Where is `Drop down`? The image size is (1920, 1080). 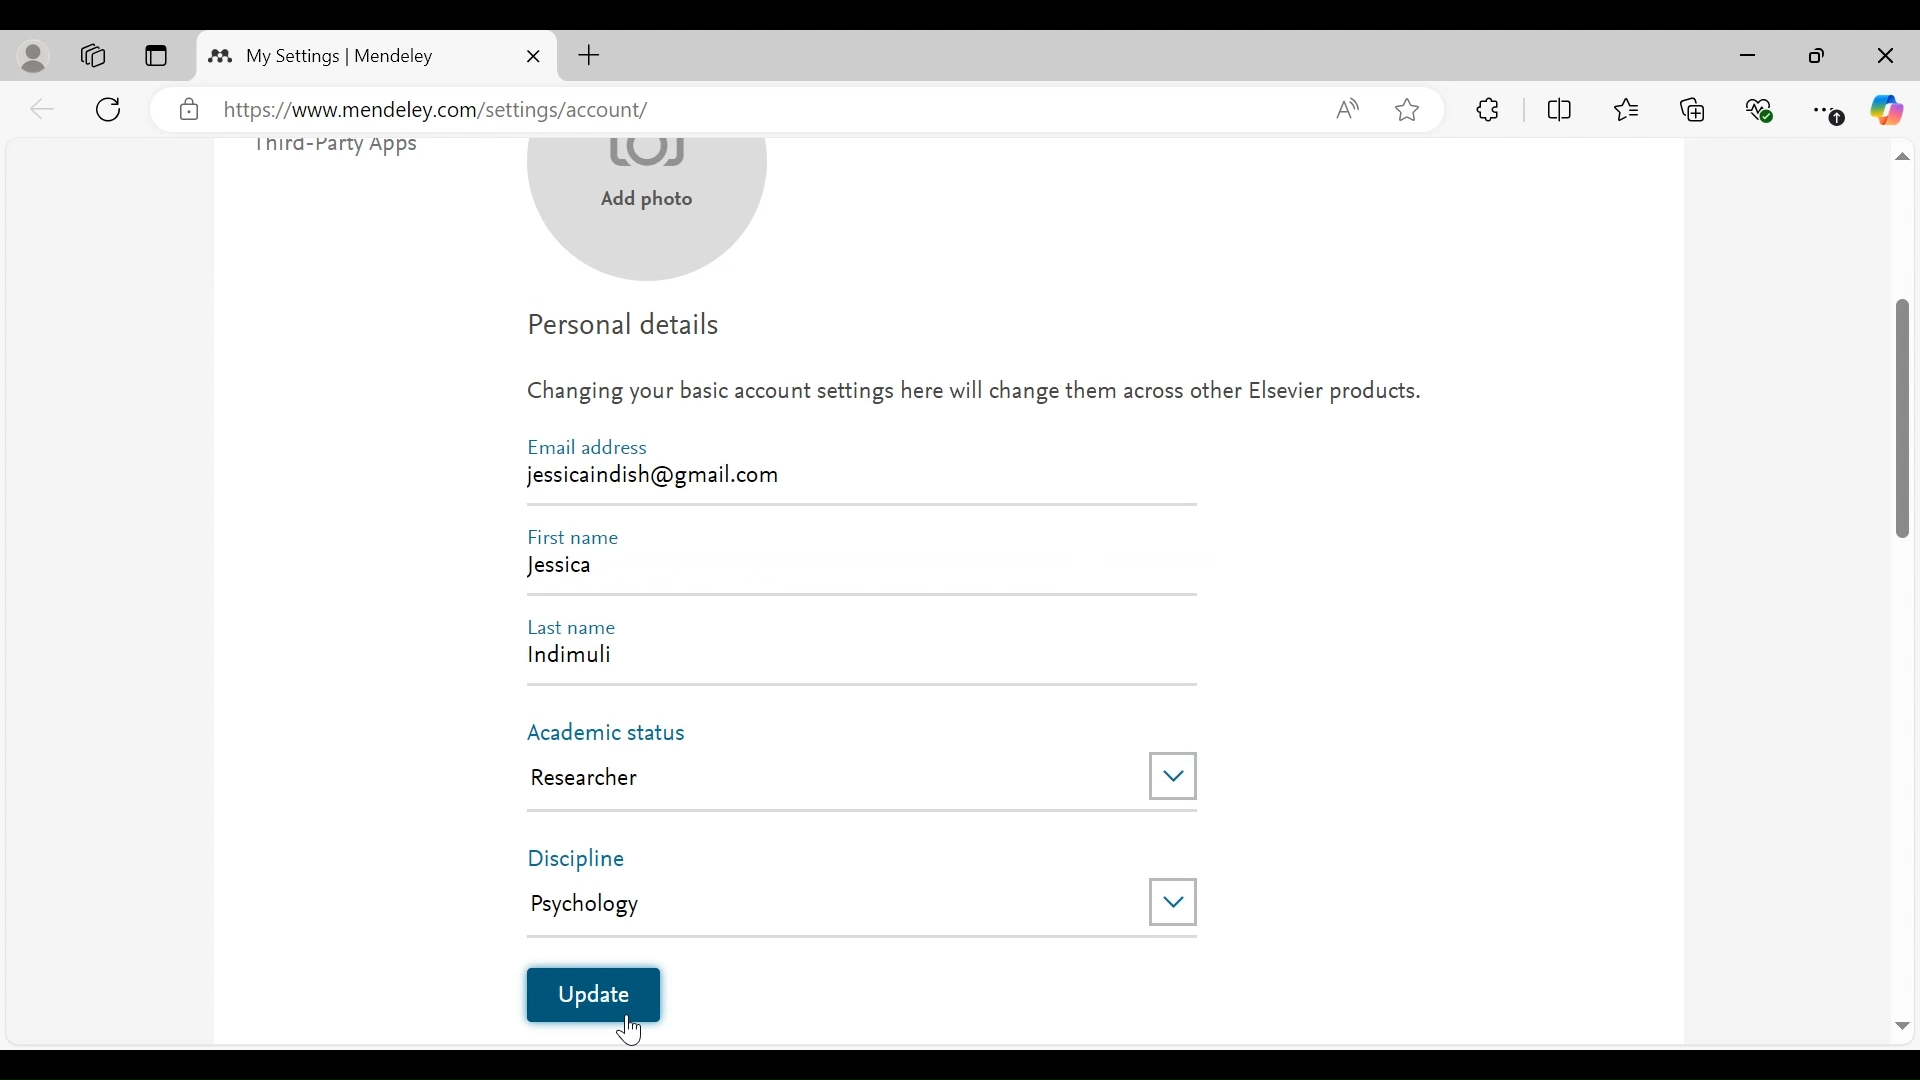
Drop down is located at coordinates (1172, 900).